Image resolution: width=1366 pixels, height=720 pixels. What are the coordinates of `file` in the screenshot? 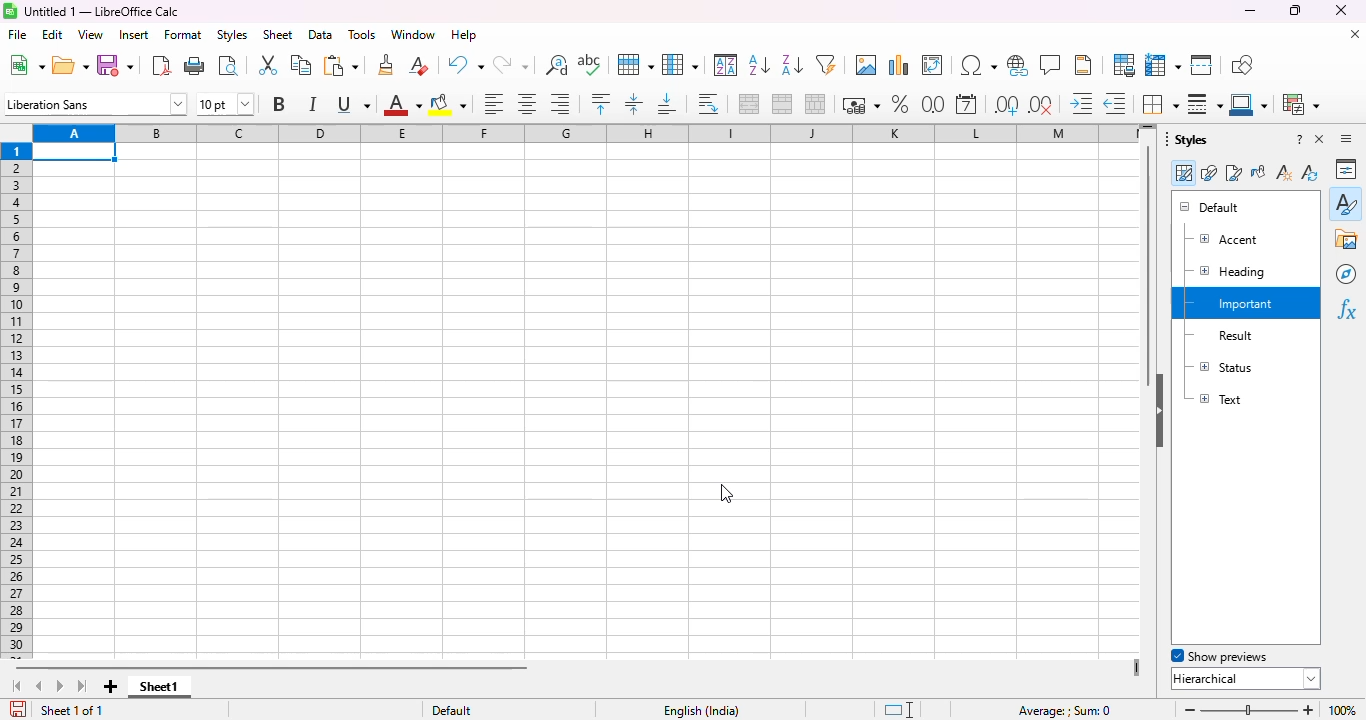 It's located at (17, 34).